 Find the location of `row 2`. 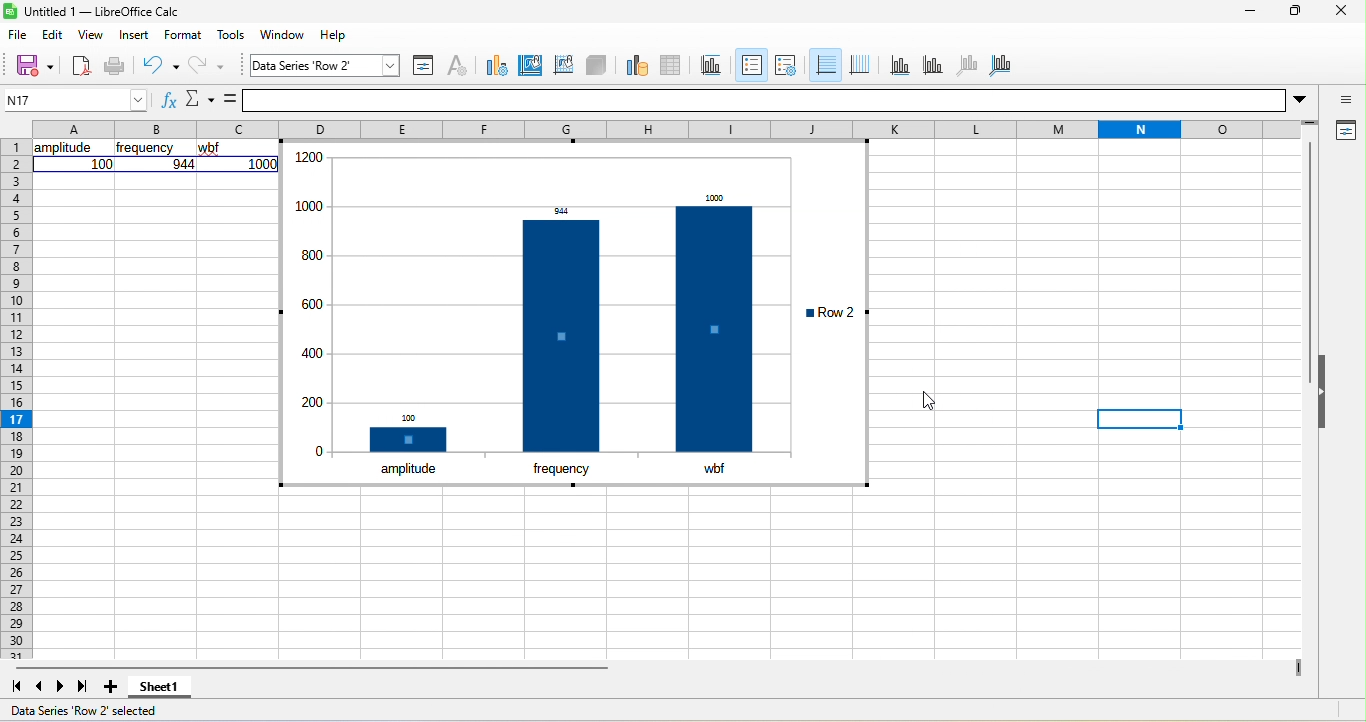

row 2 is located at coordinates (829, 312).